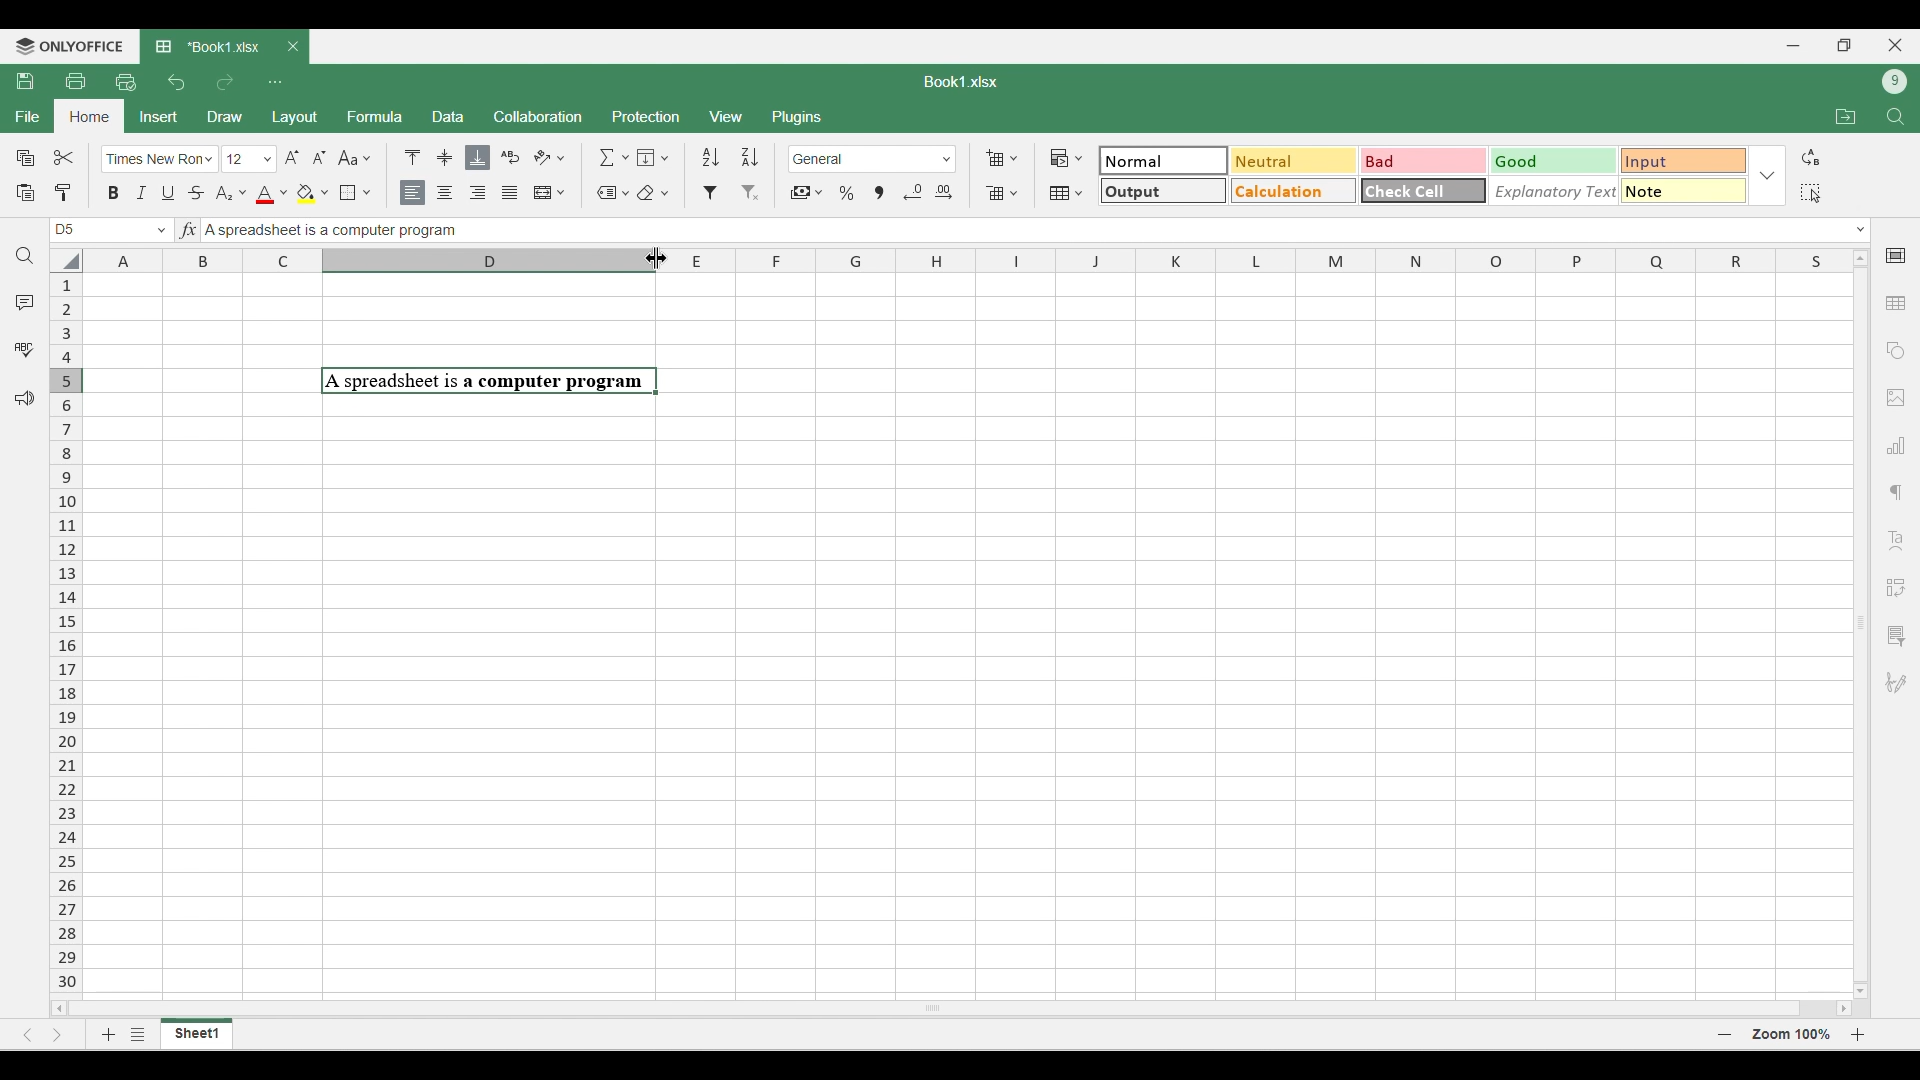  What do you see at coordinates (662, 255) in the screenshot?
I see `Cursor` at bounding box center [662, 255].